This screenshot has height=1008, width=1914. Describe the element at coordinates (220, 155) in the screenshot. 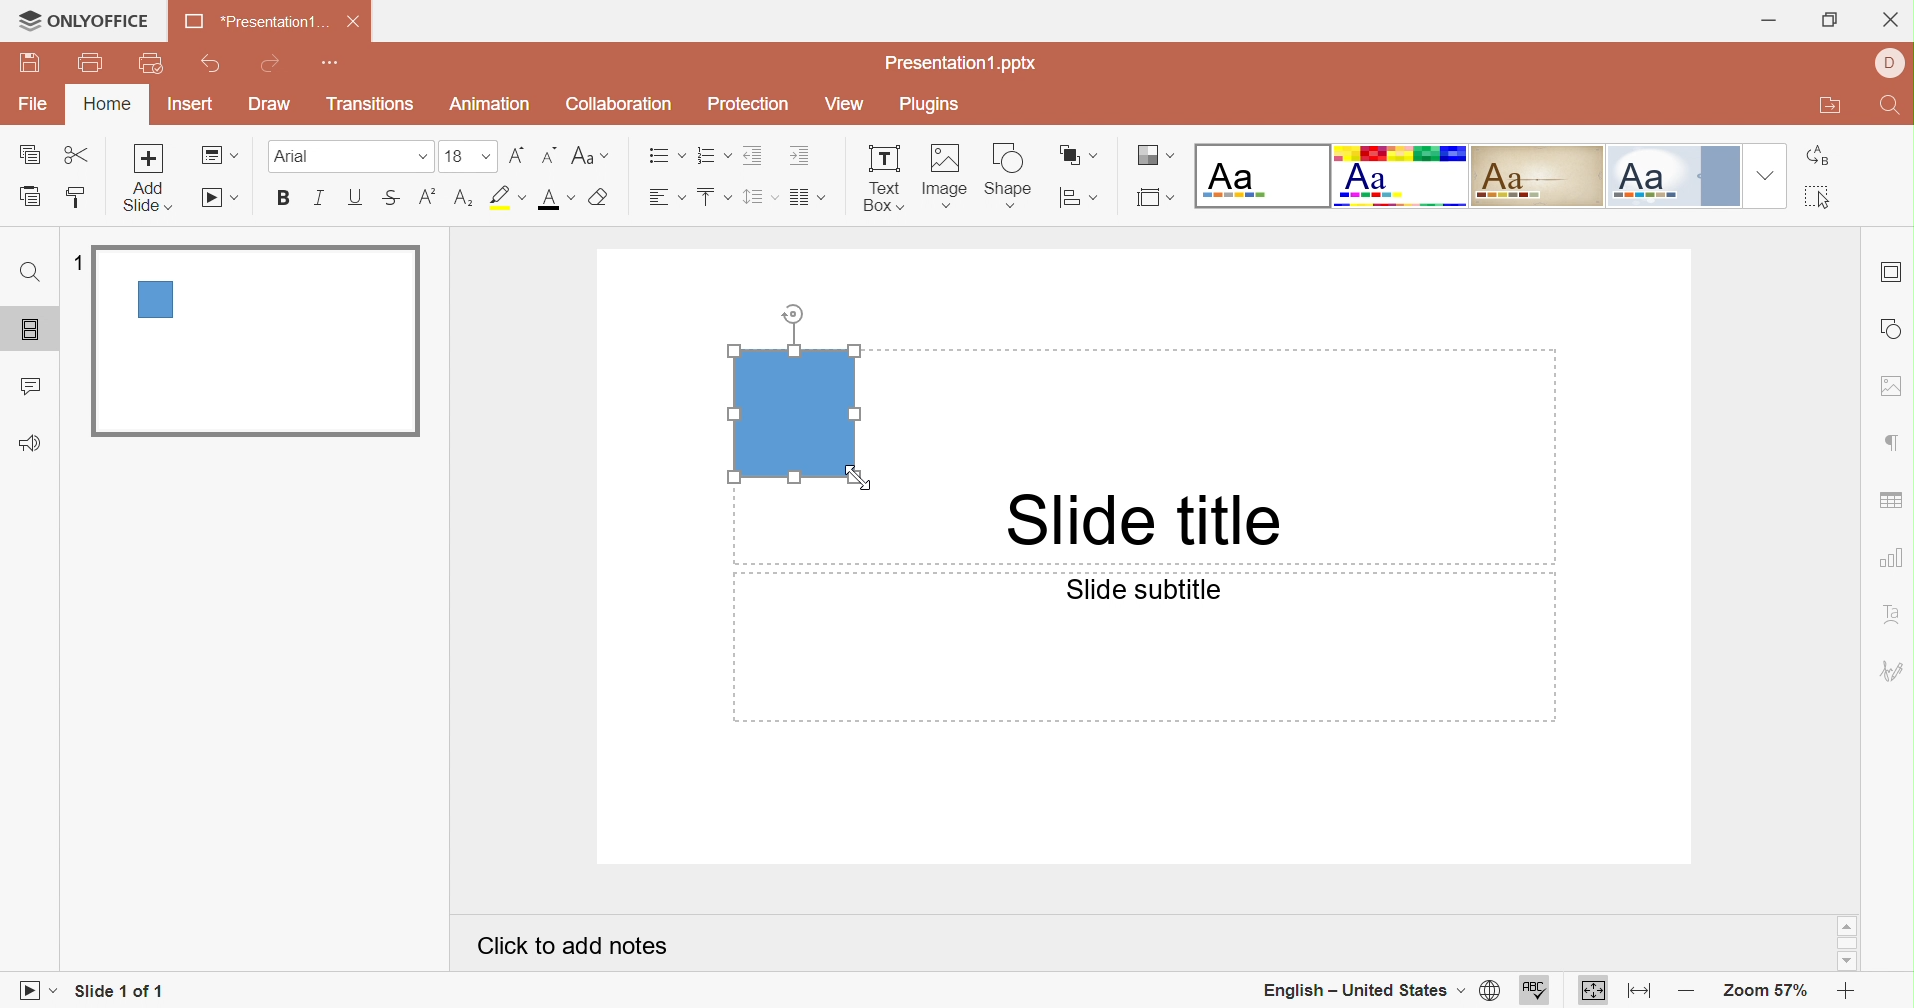

I see `Change slide layout` at that location.